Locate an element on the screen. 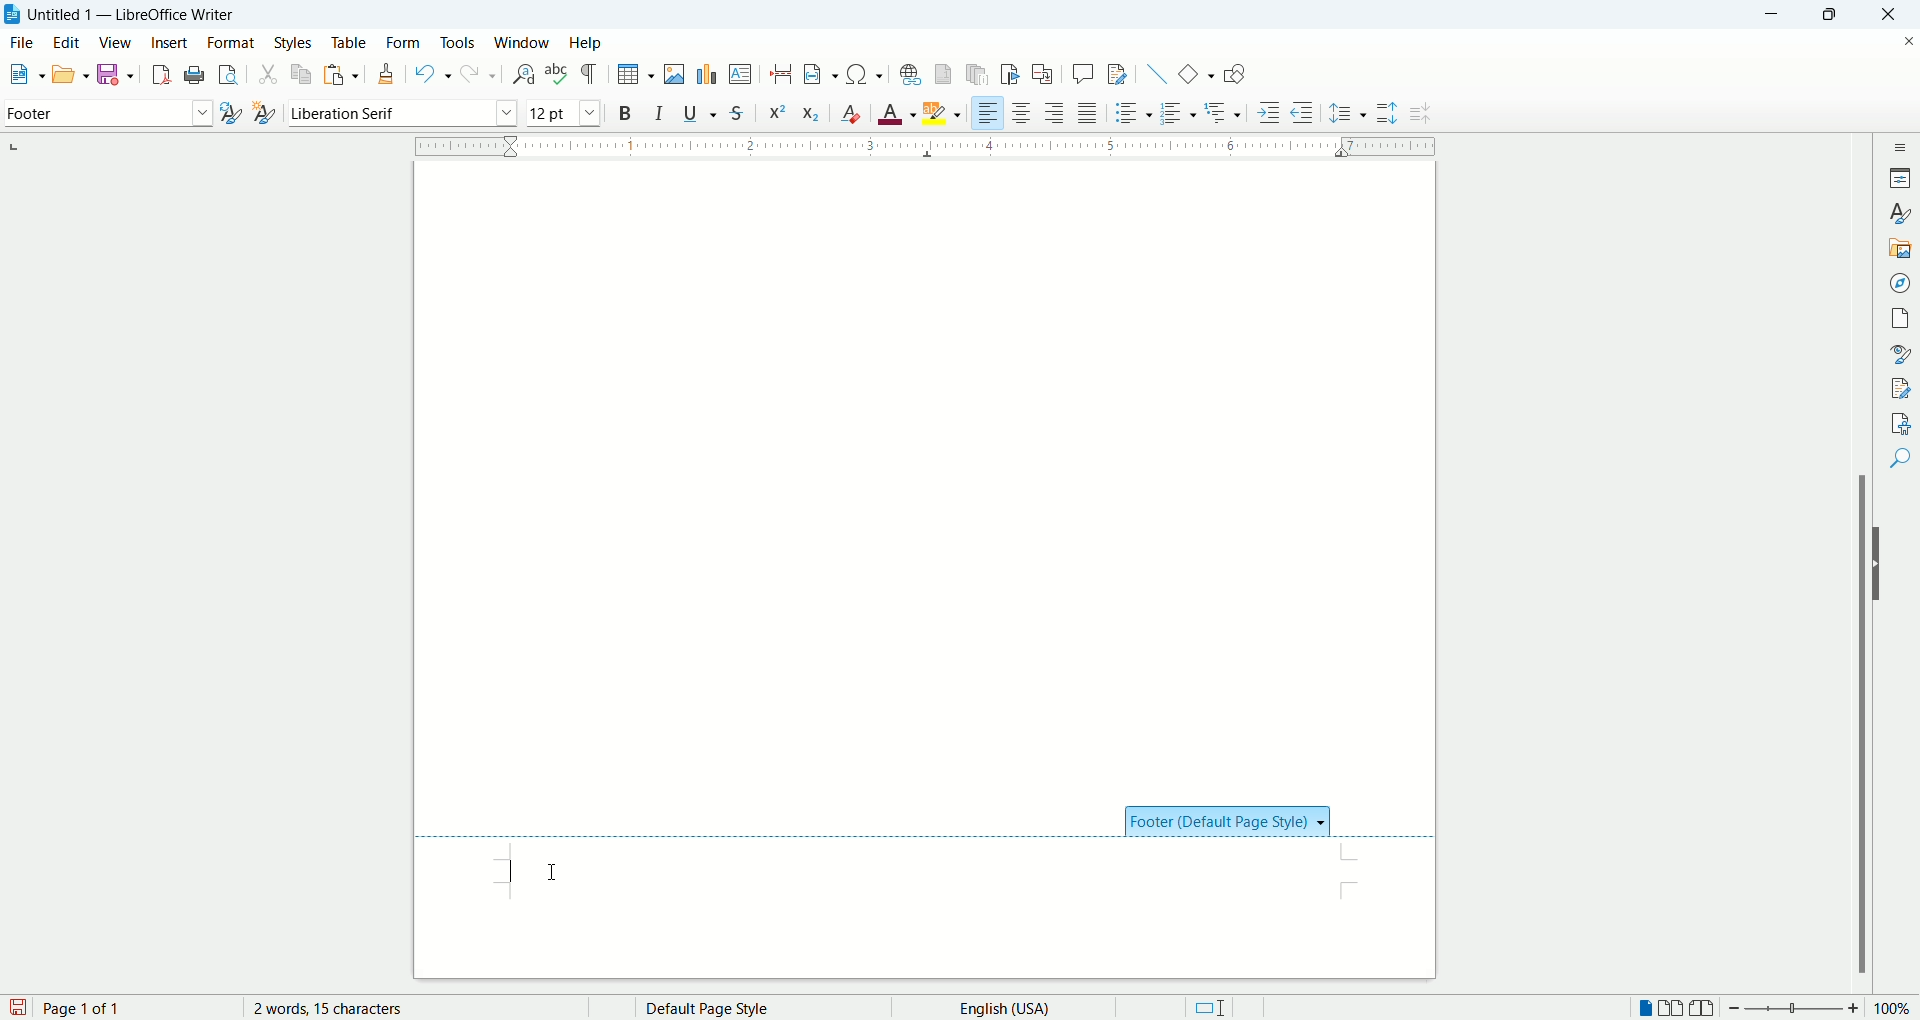 The height and width of the screenshot is (1020, 1920). insert page break is located at coordinates (783, 74).